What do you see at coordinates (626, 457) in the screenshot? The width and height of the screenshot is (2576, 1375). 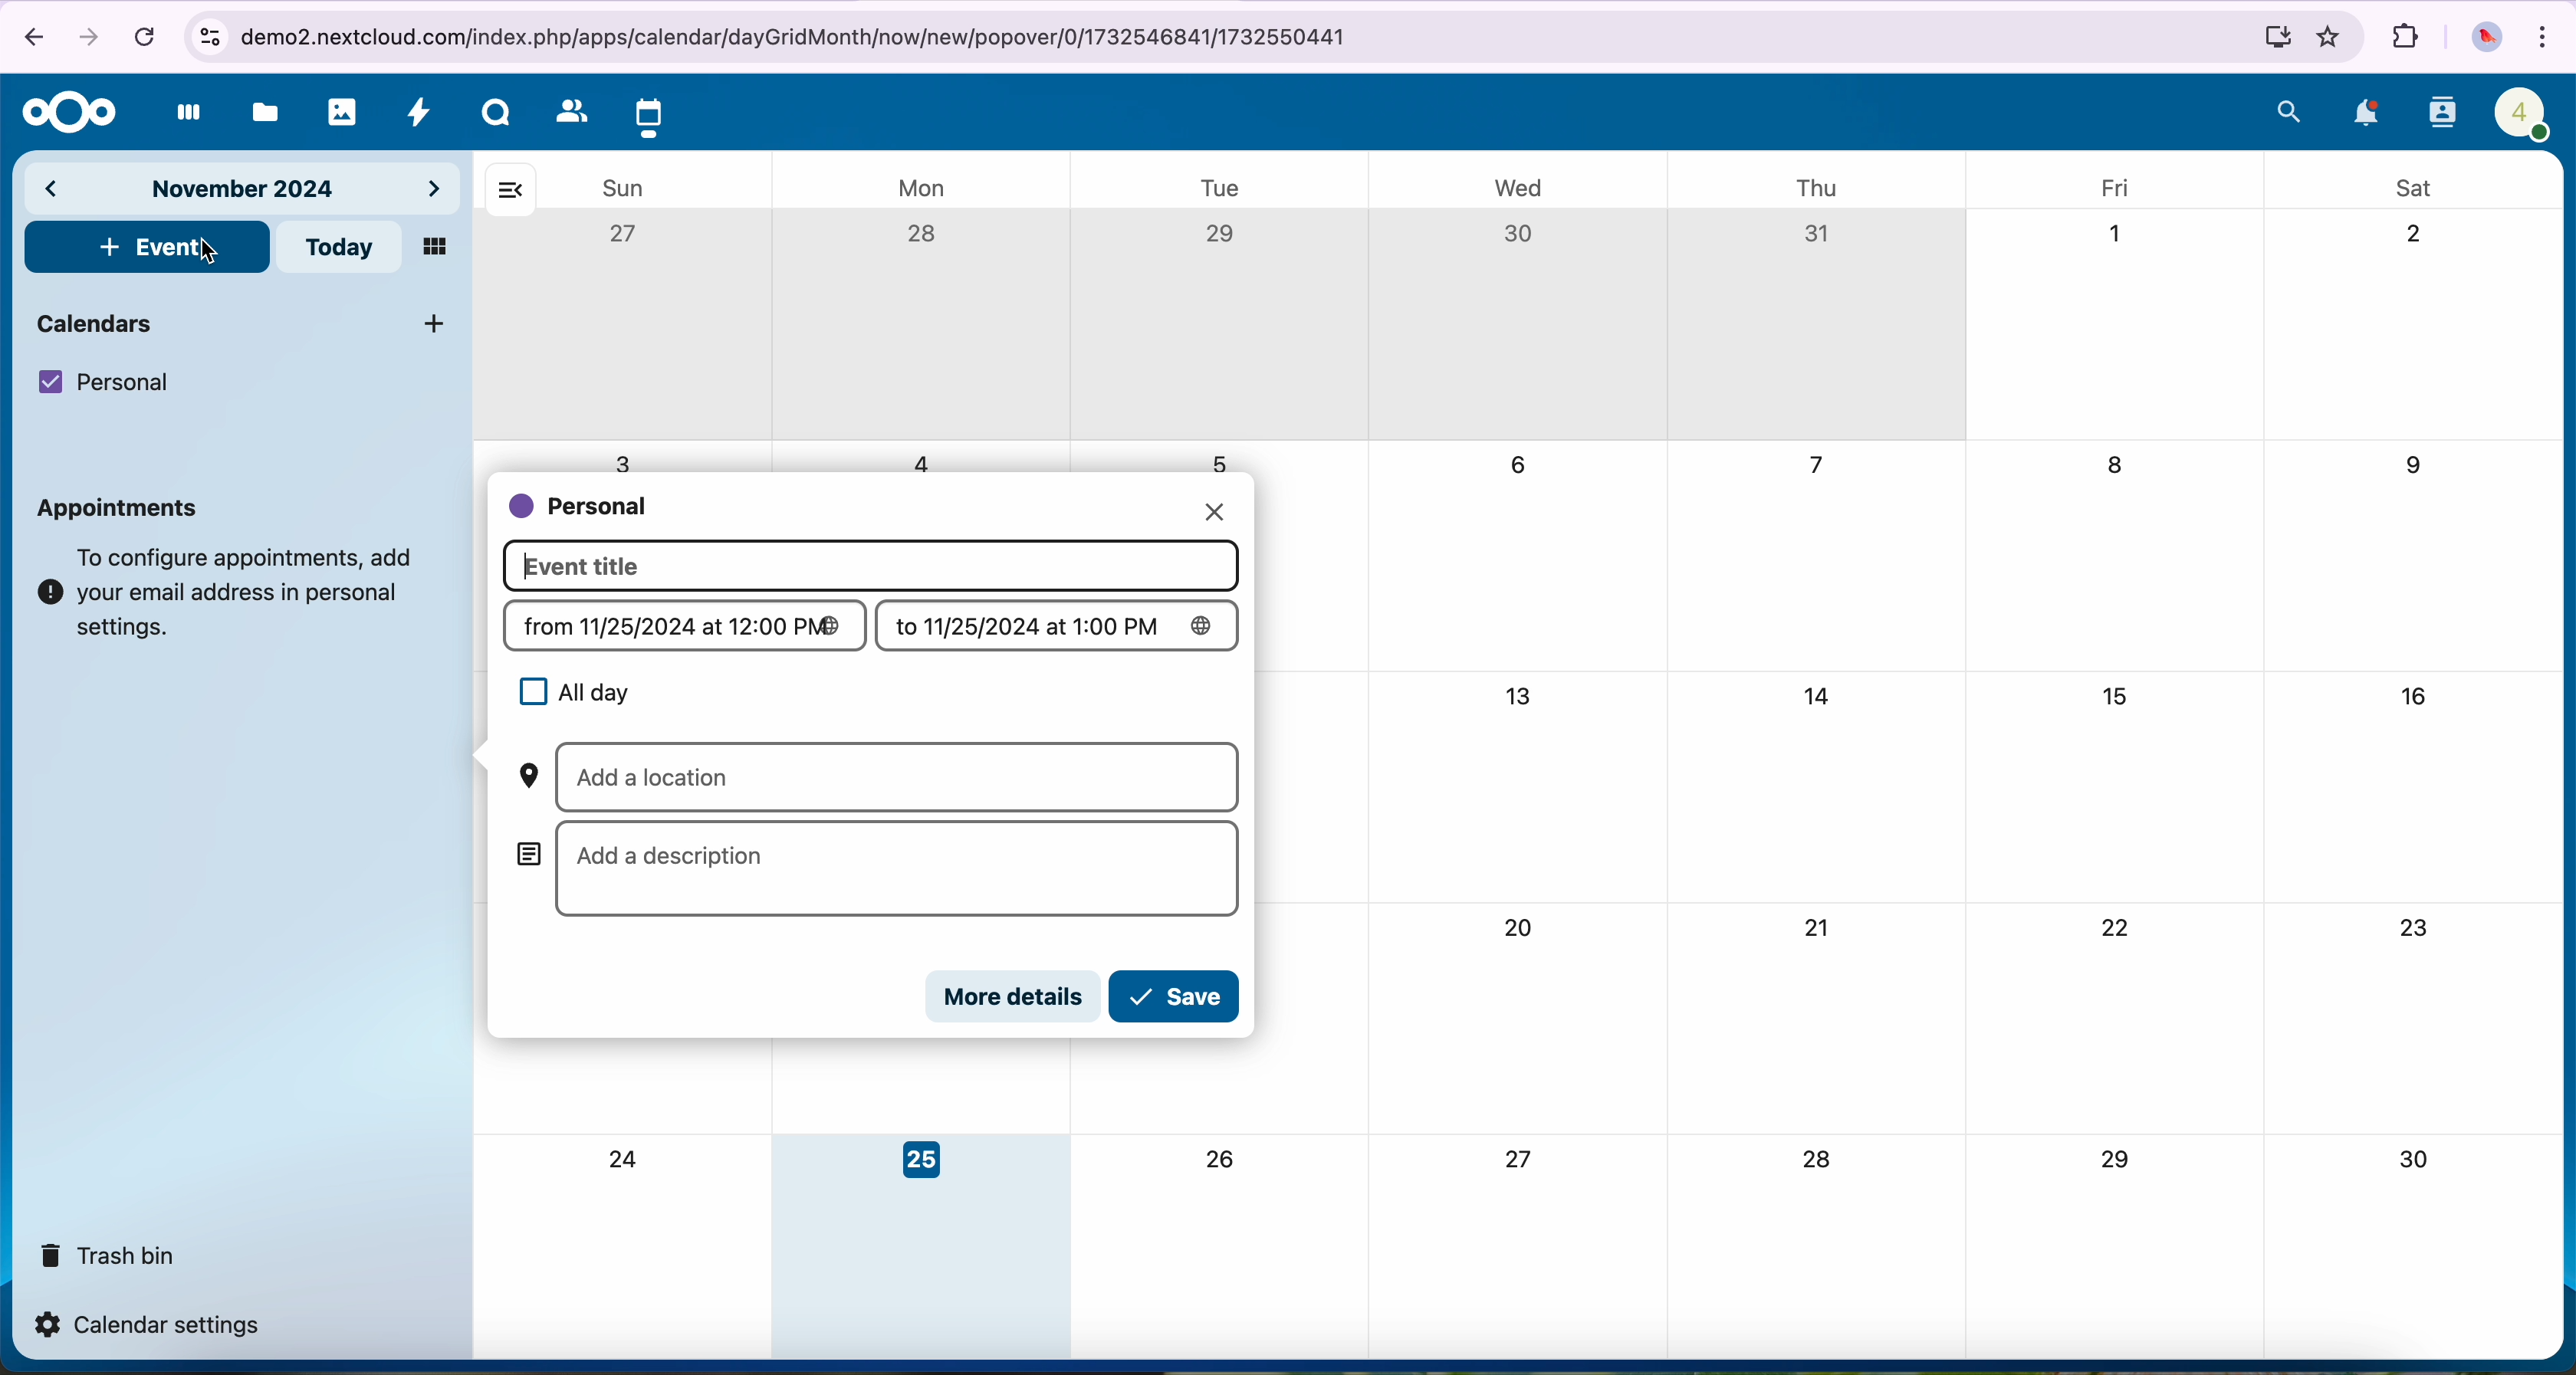 I see `3` at bounding box center [626, 457].